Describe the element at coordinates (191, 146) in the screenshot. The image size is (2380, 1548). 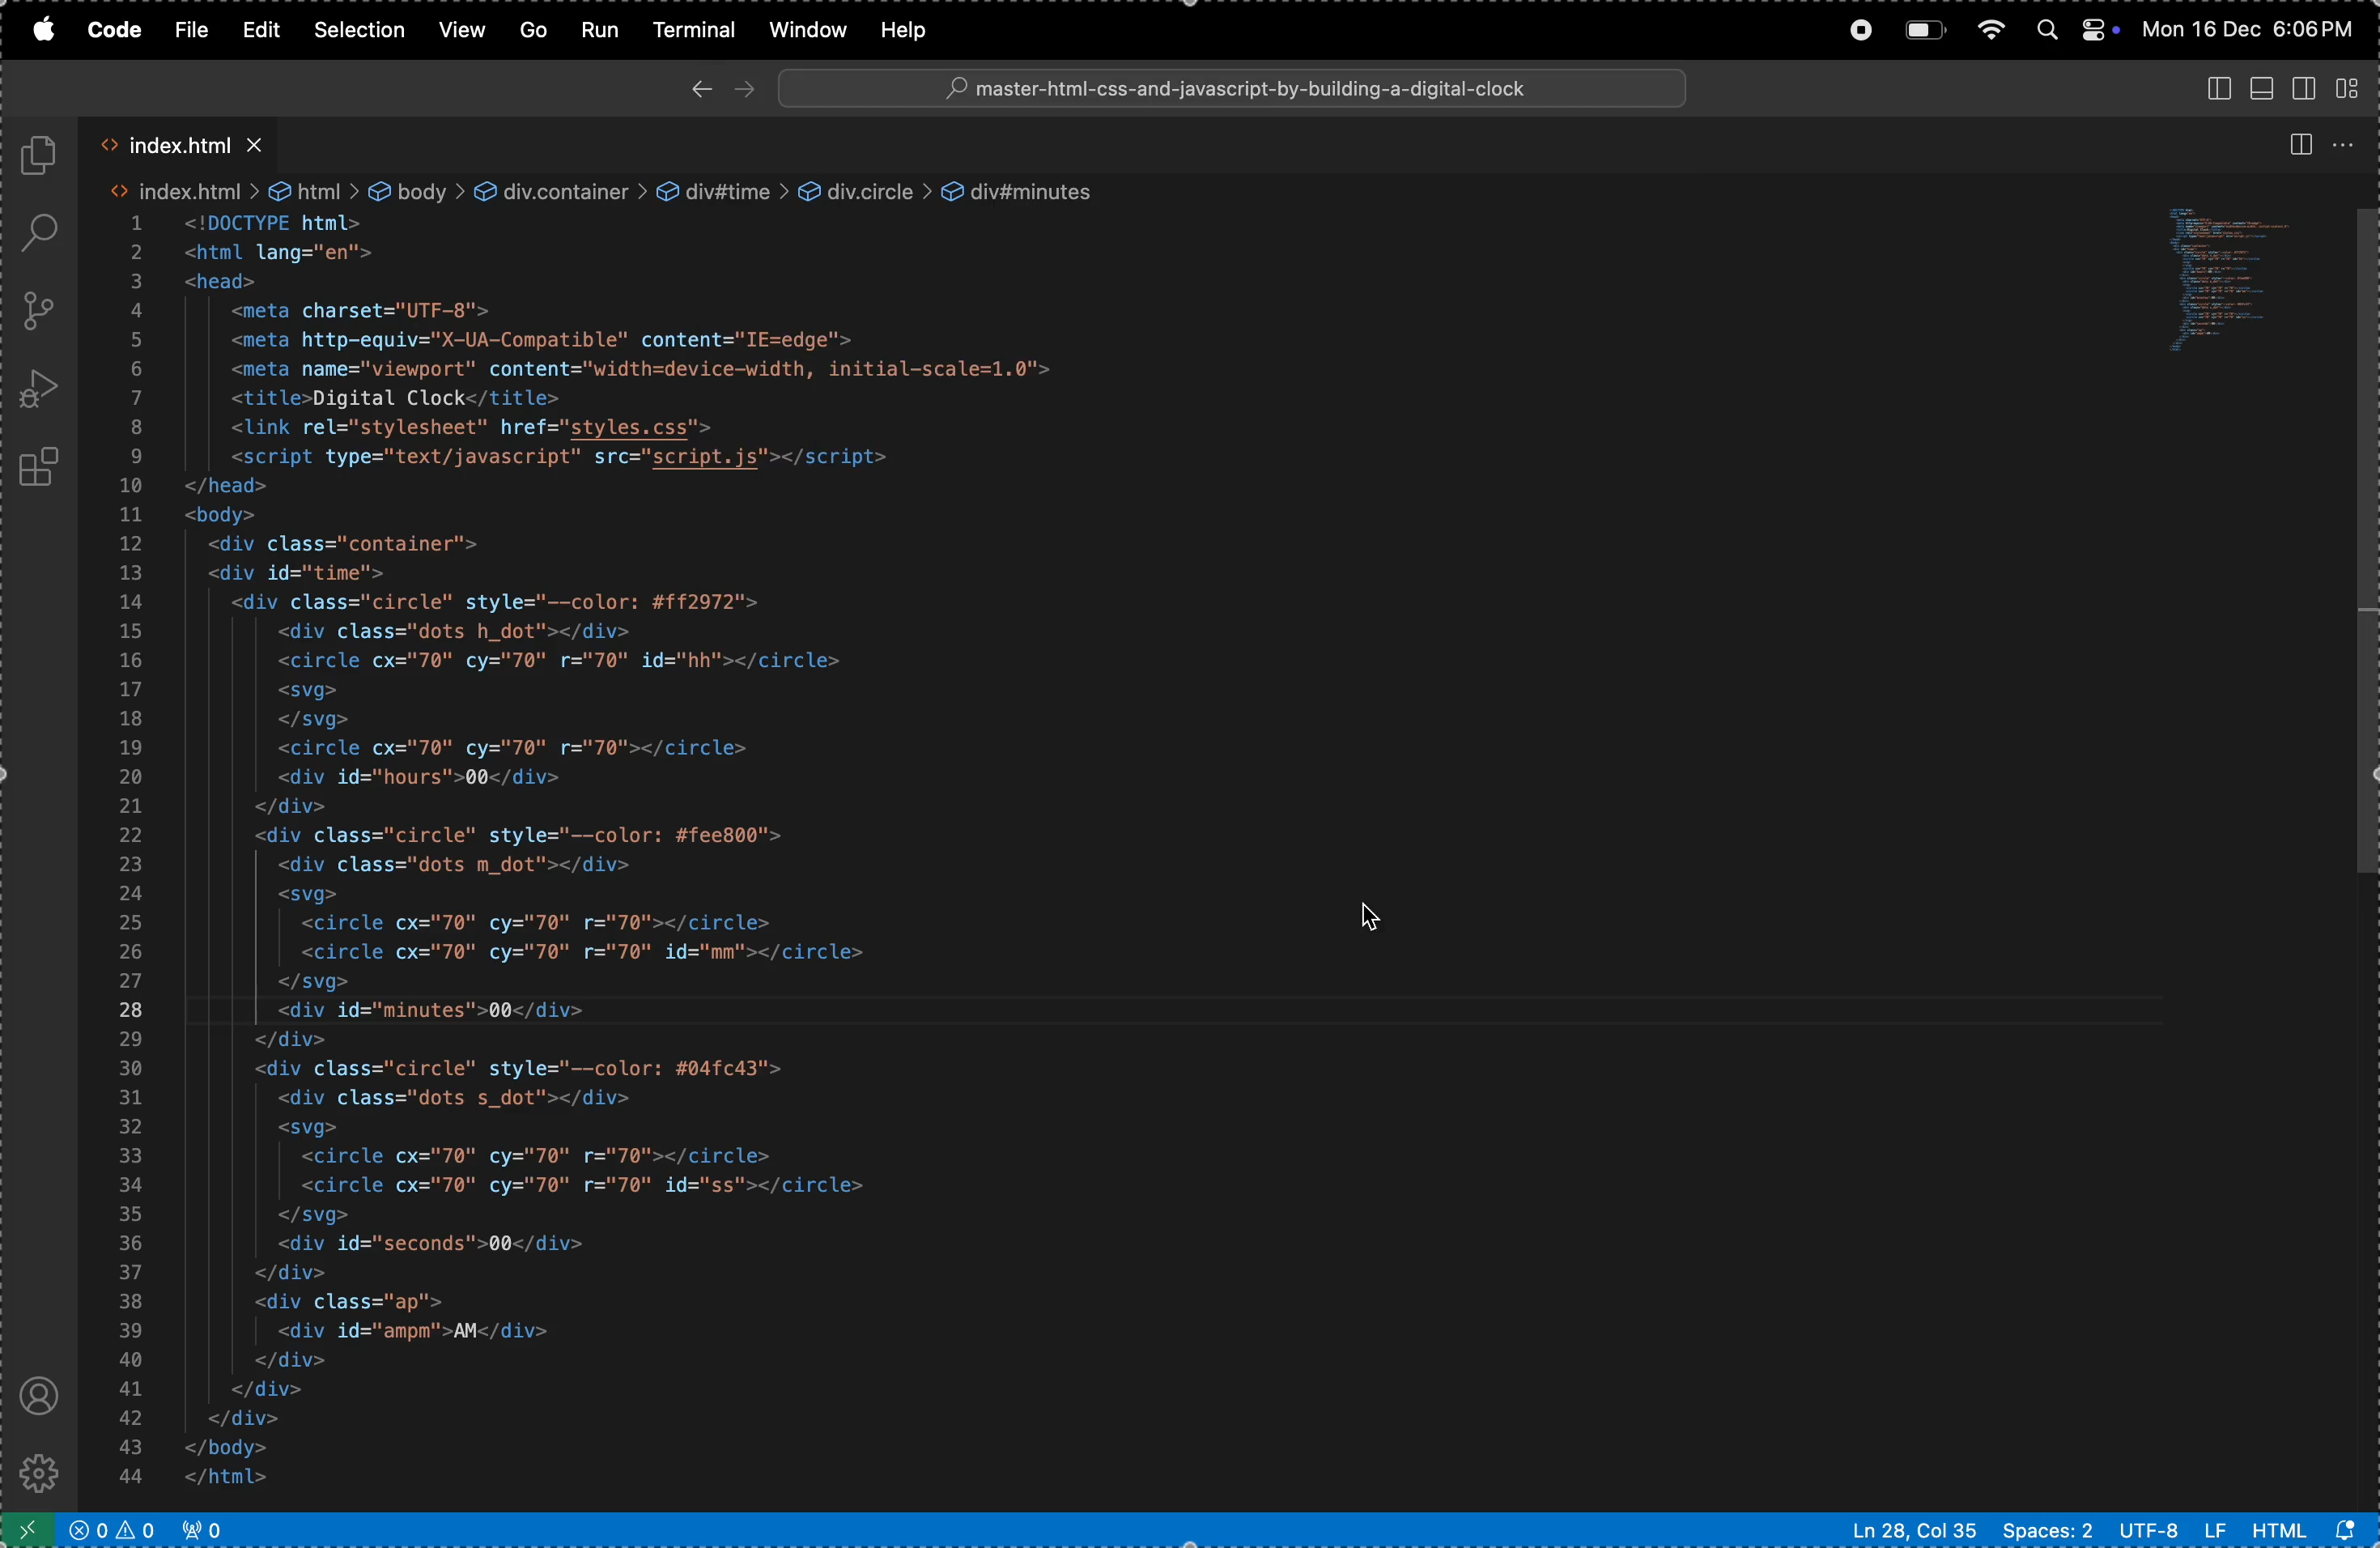
I see `index.html tab` at that location.